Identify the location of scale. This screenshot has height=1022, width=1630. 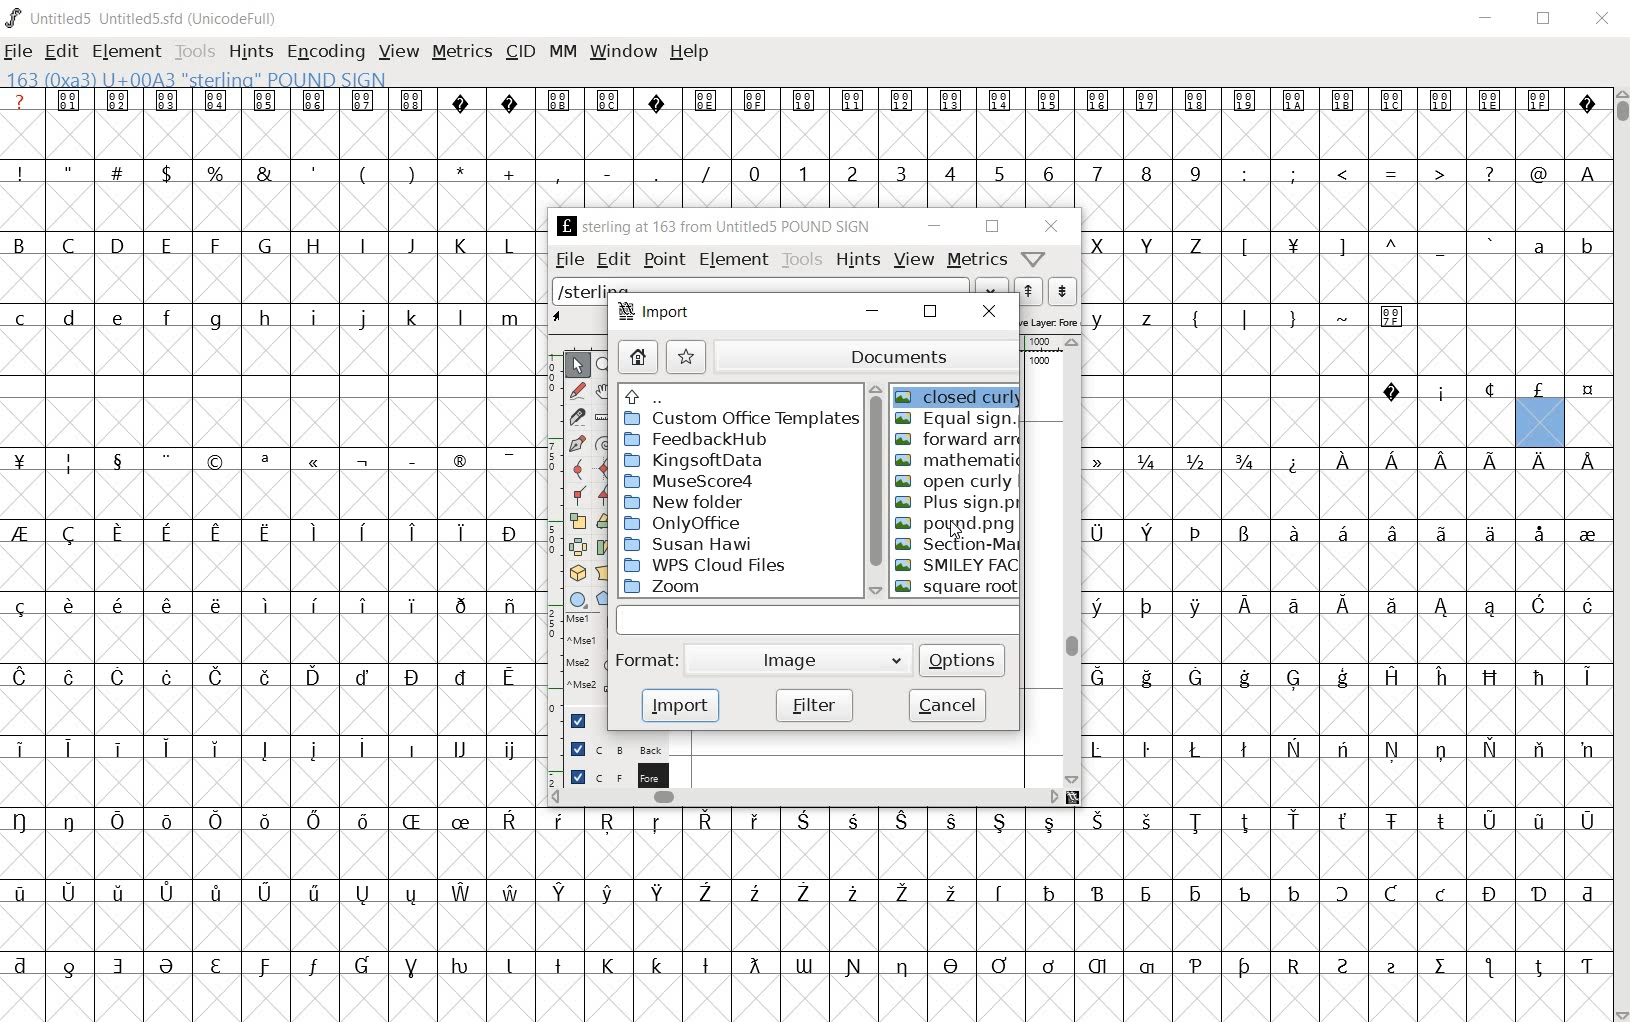
(582, 521).